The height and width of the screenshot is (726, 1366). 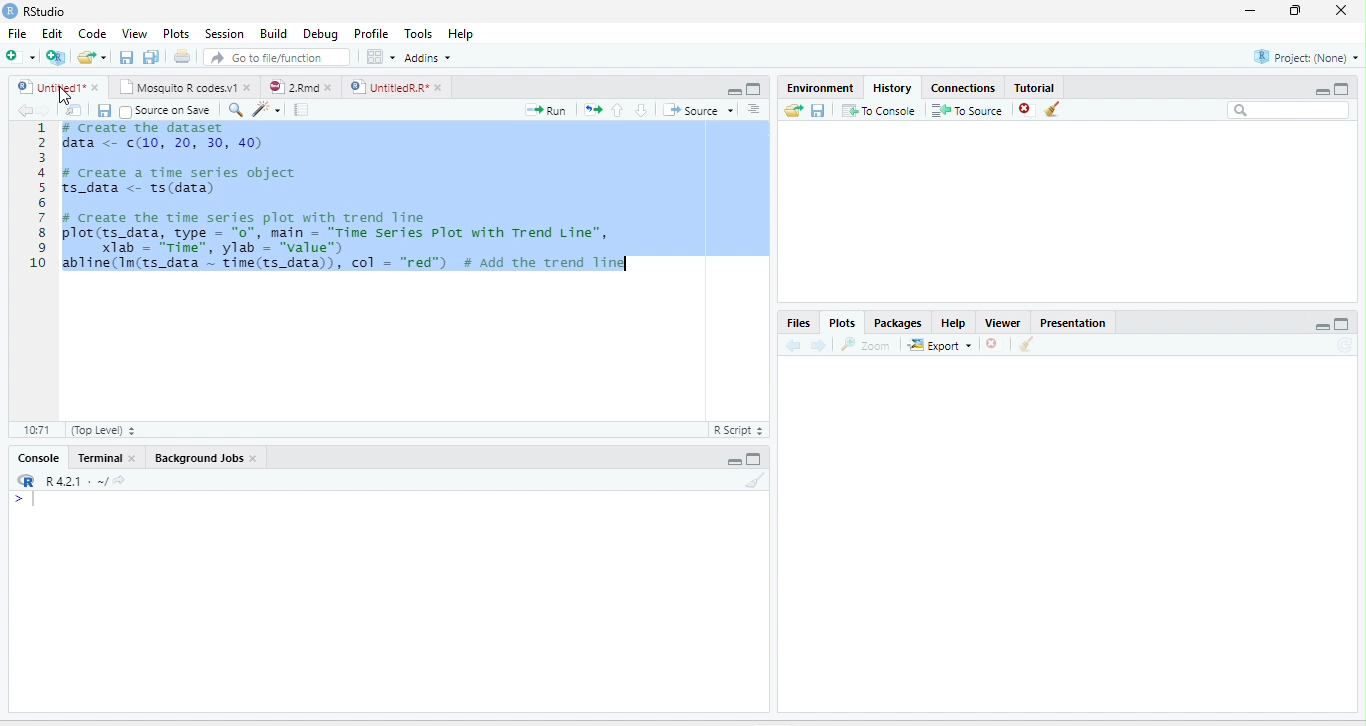 What do you see at coordinates (165, 110) in the screenshot?
I see `Source on Save` at bounding box center [165, 110].